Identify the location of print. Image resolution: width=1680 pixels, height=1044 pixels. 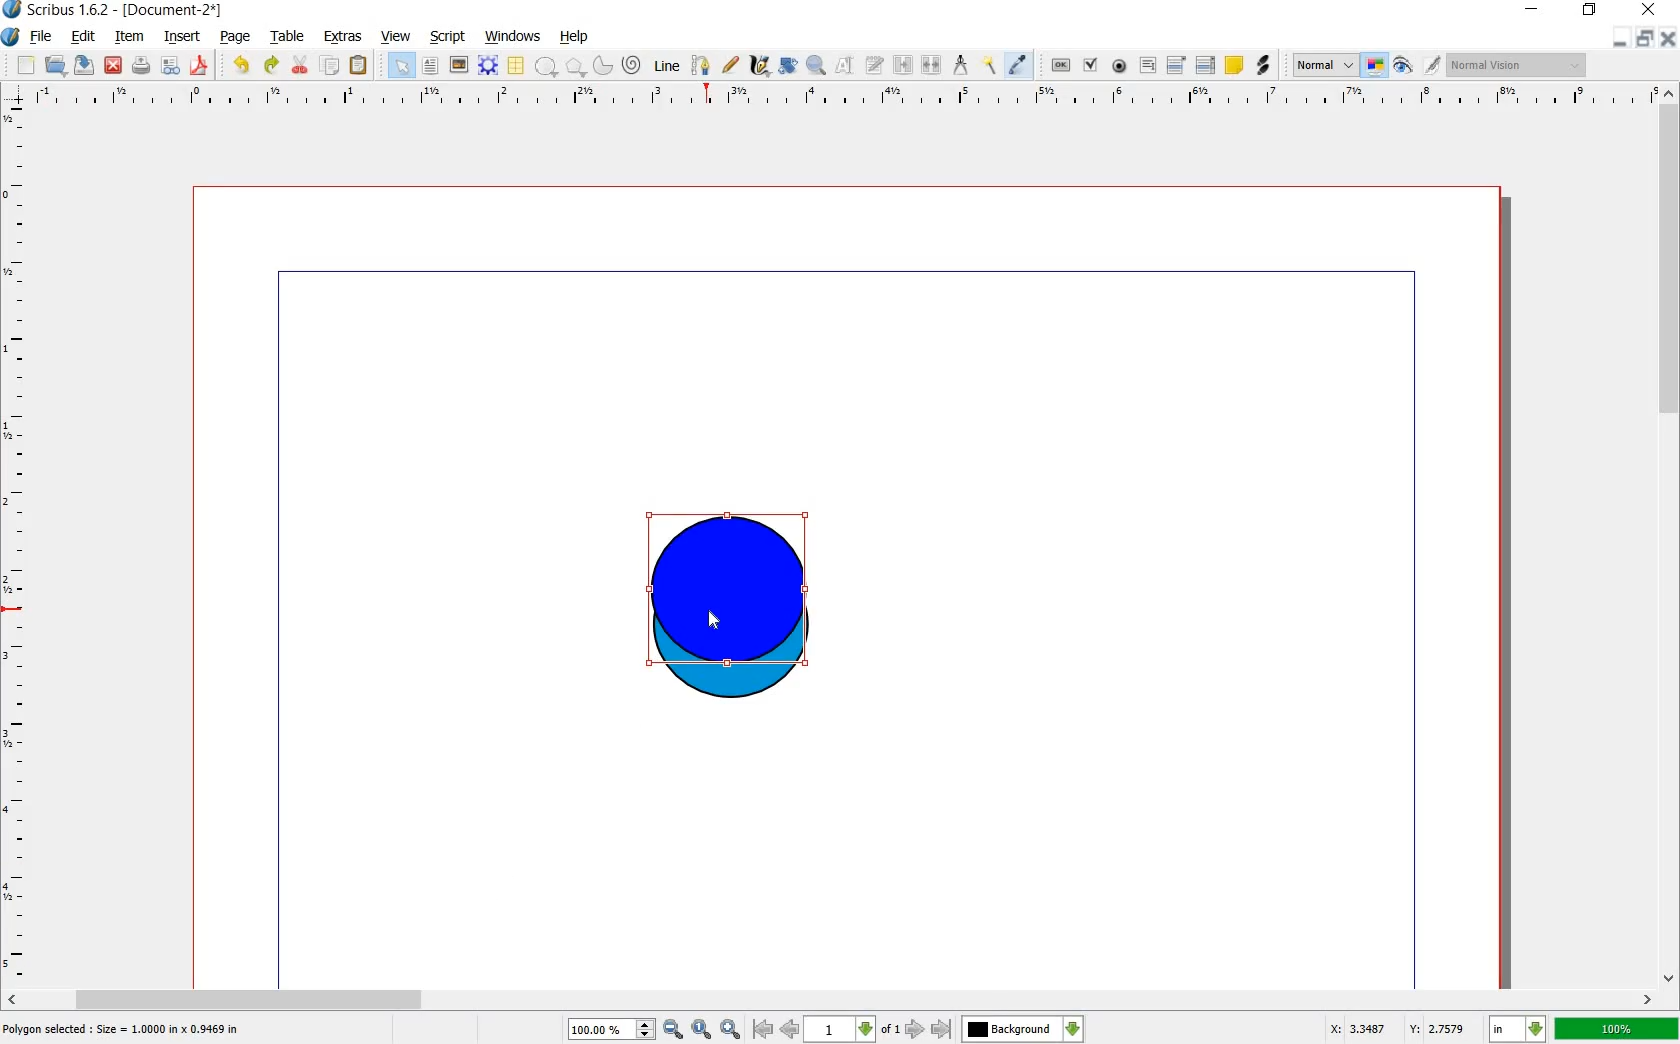
(142, 66).